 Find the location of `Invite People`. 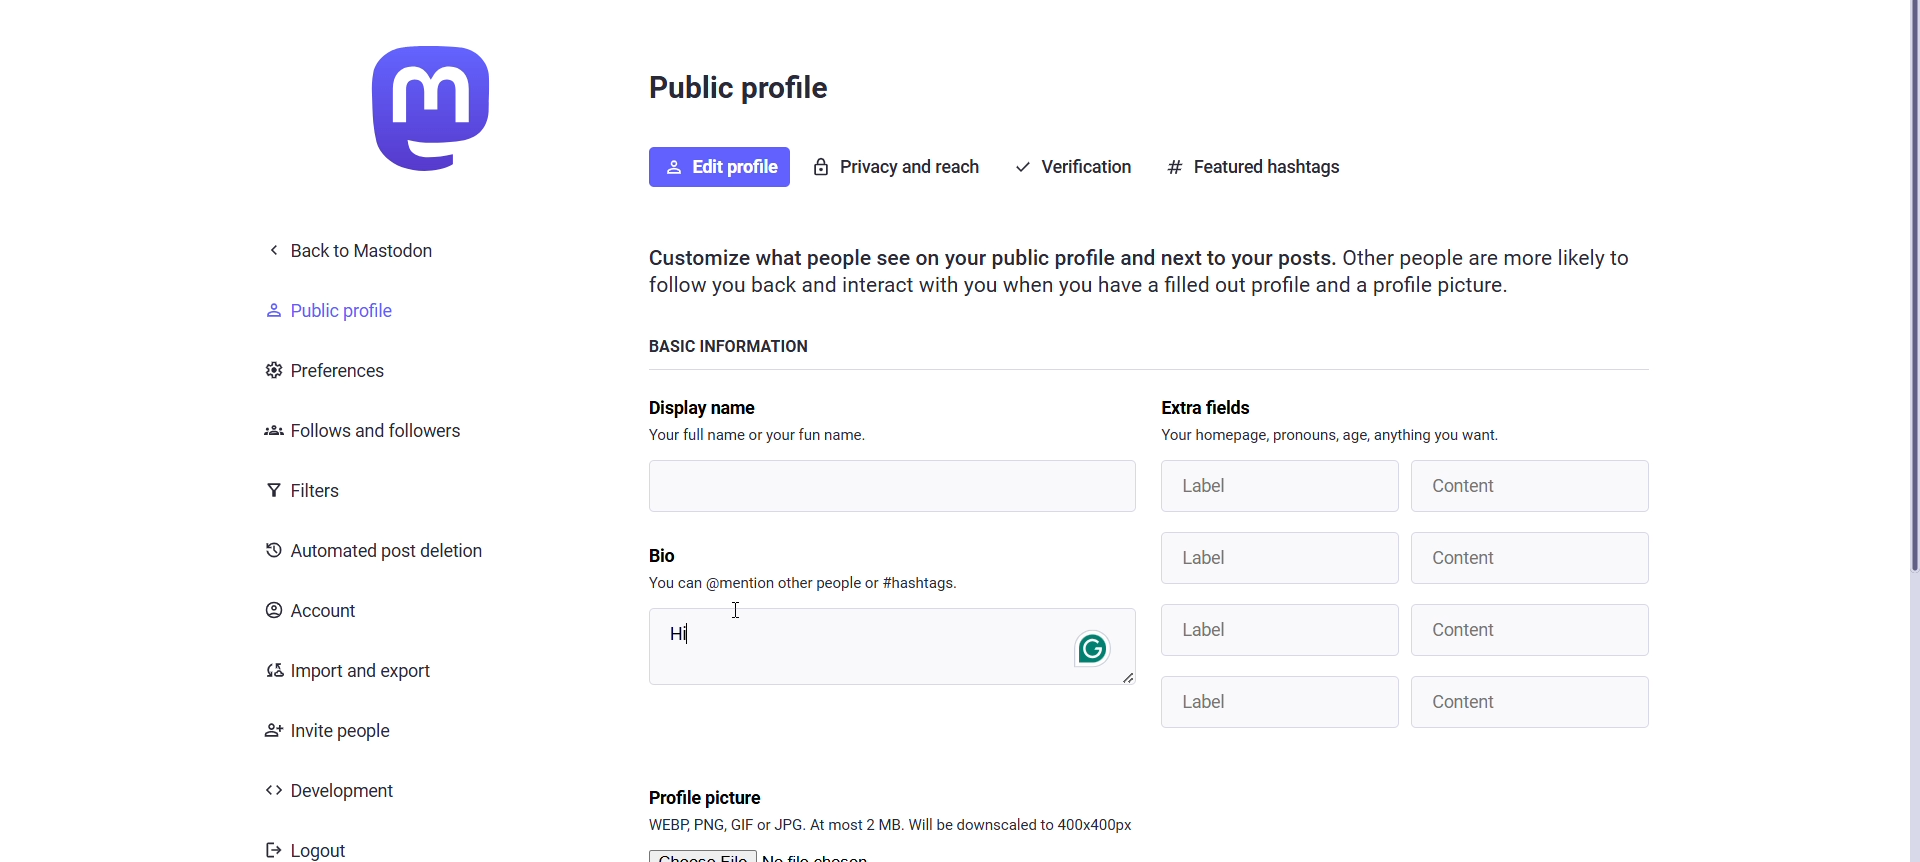

Invite People is located at coordinates (337, 728).